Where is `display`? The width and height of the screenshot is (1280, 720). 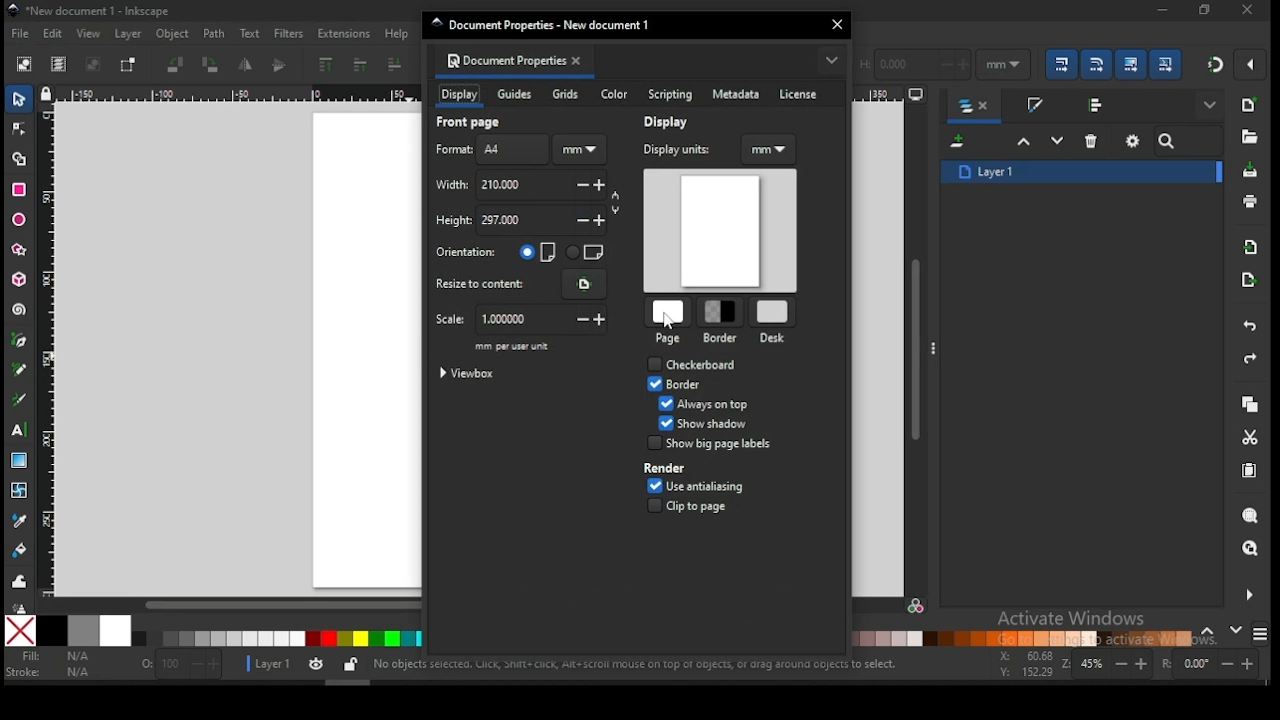
display is located at coordinates (669, 122).